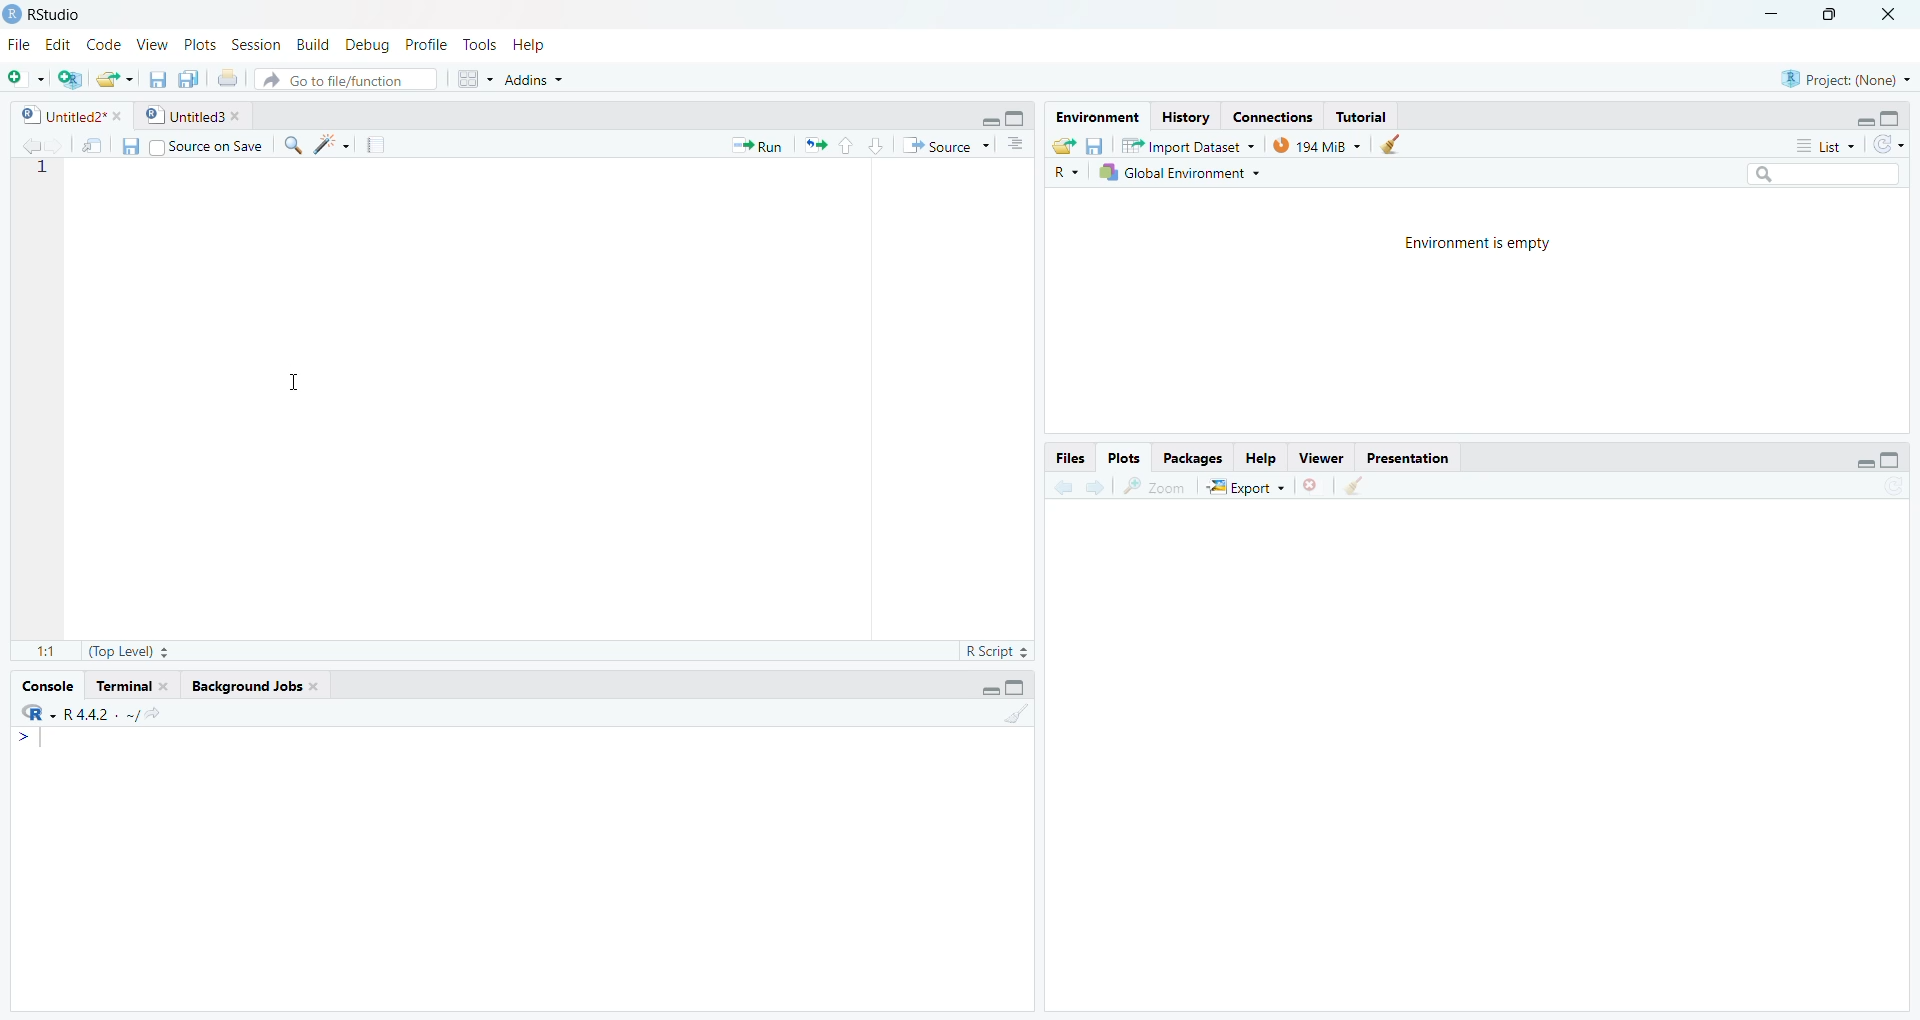 This screenshot has width=1920, height=1020. What do you see at coordinates (33, 715) in the screenshot?
I see `R` at bounding box center [33, 715].